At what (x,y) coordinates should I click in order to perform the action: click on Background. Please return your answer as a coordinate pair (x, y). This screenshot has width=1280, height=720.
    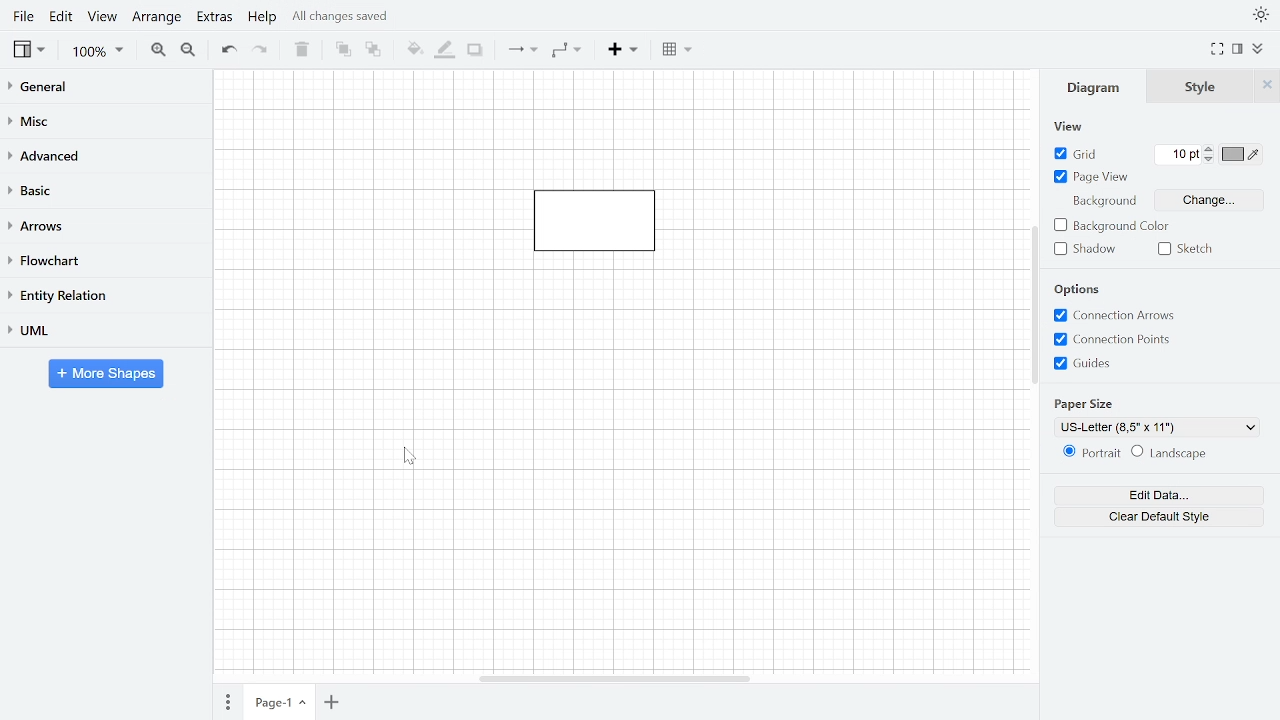
    Looking at the image, I should click on (1102, 201).